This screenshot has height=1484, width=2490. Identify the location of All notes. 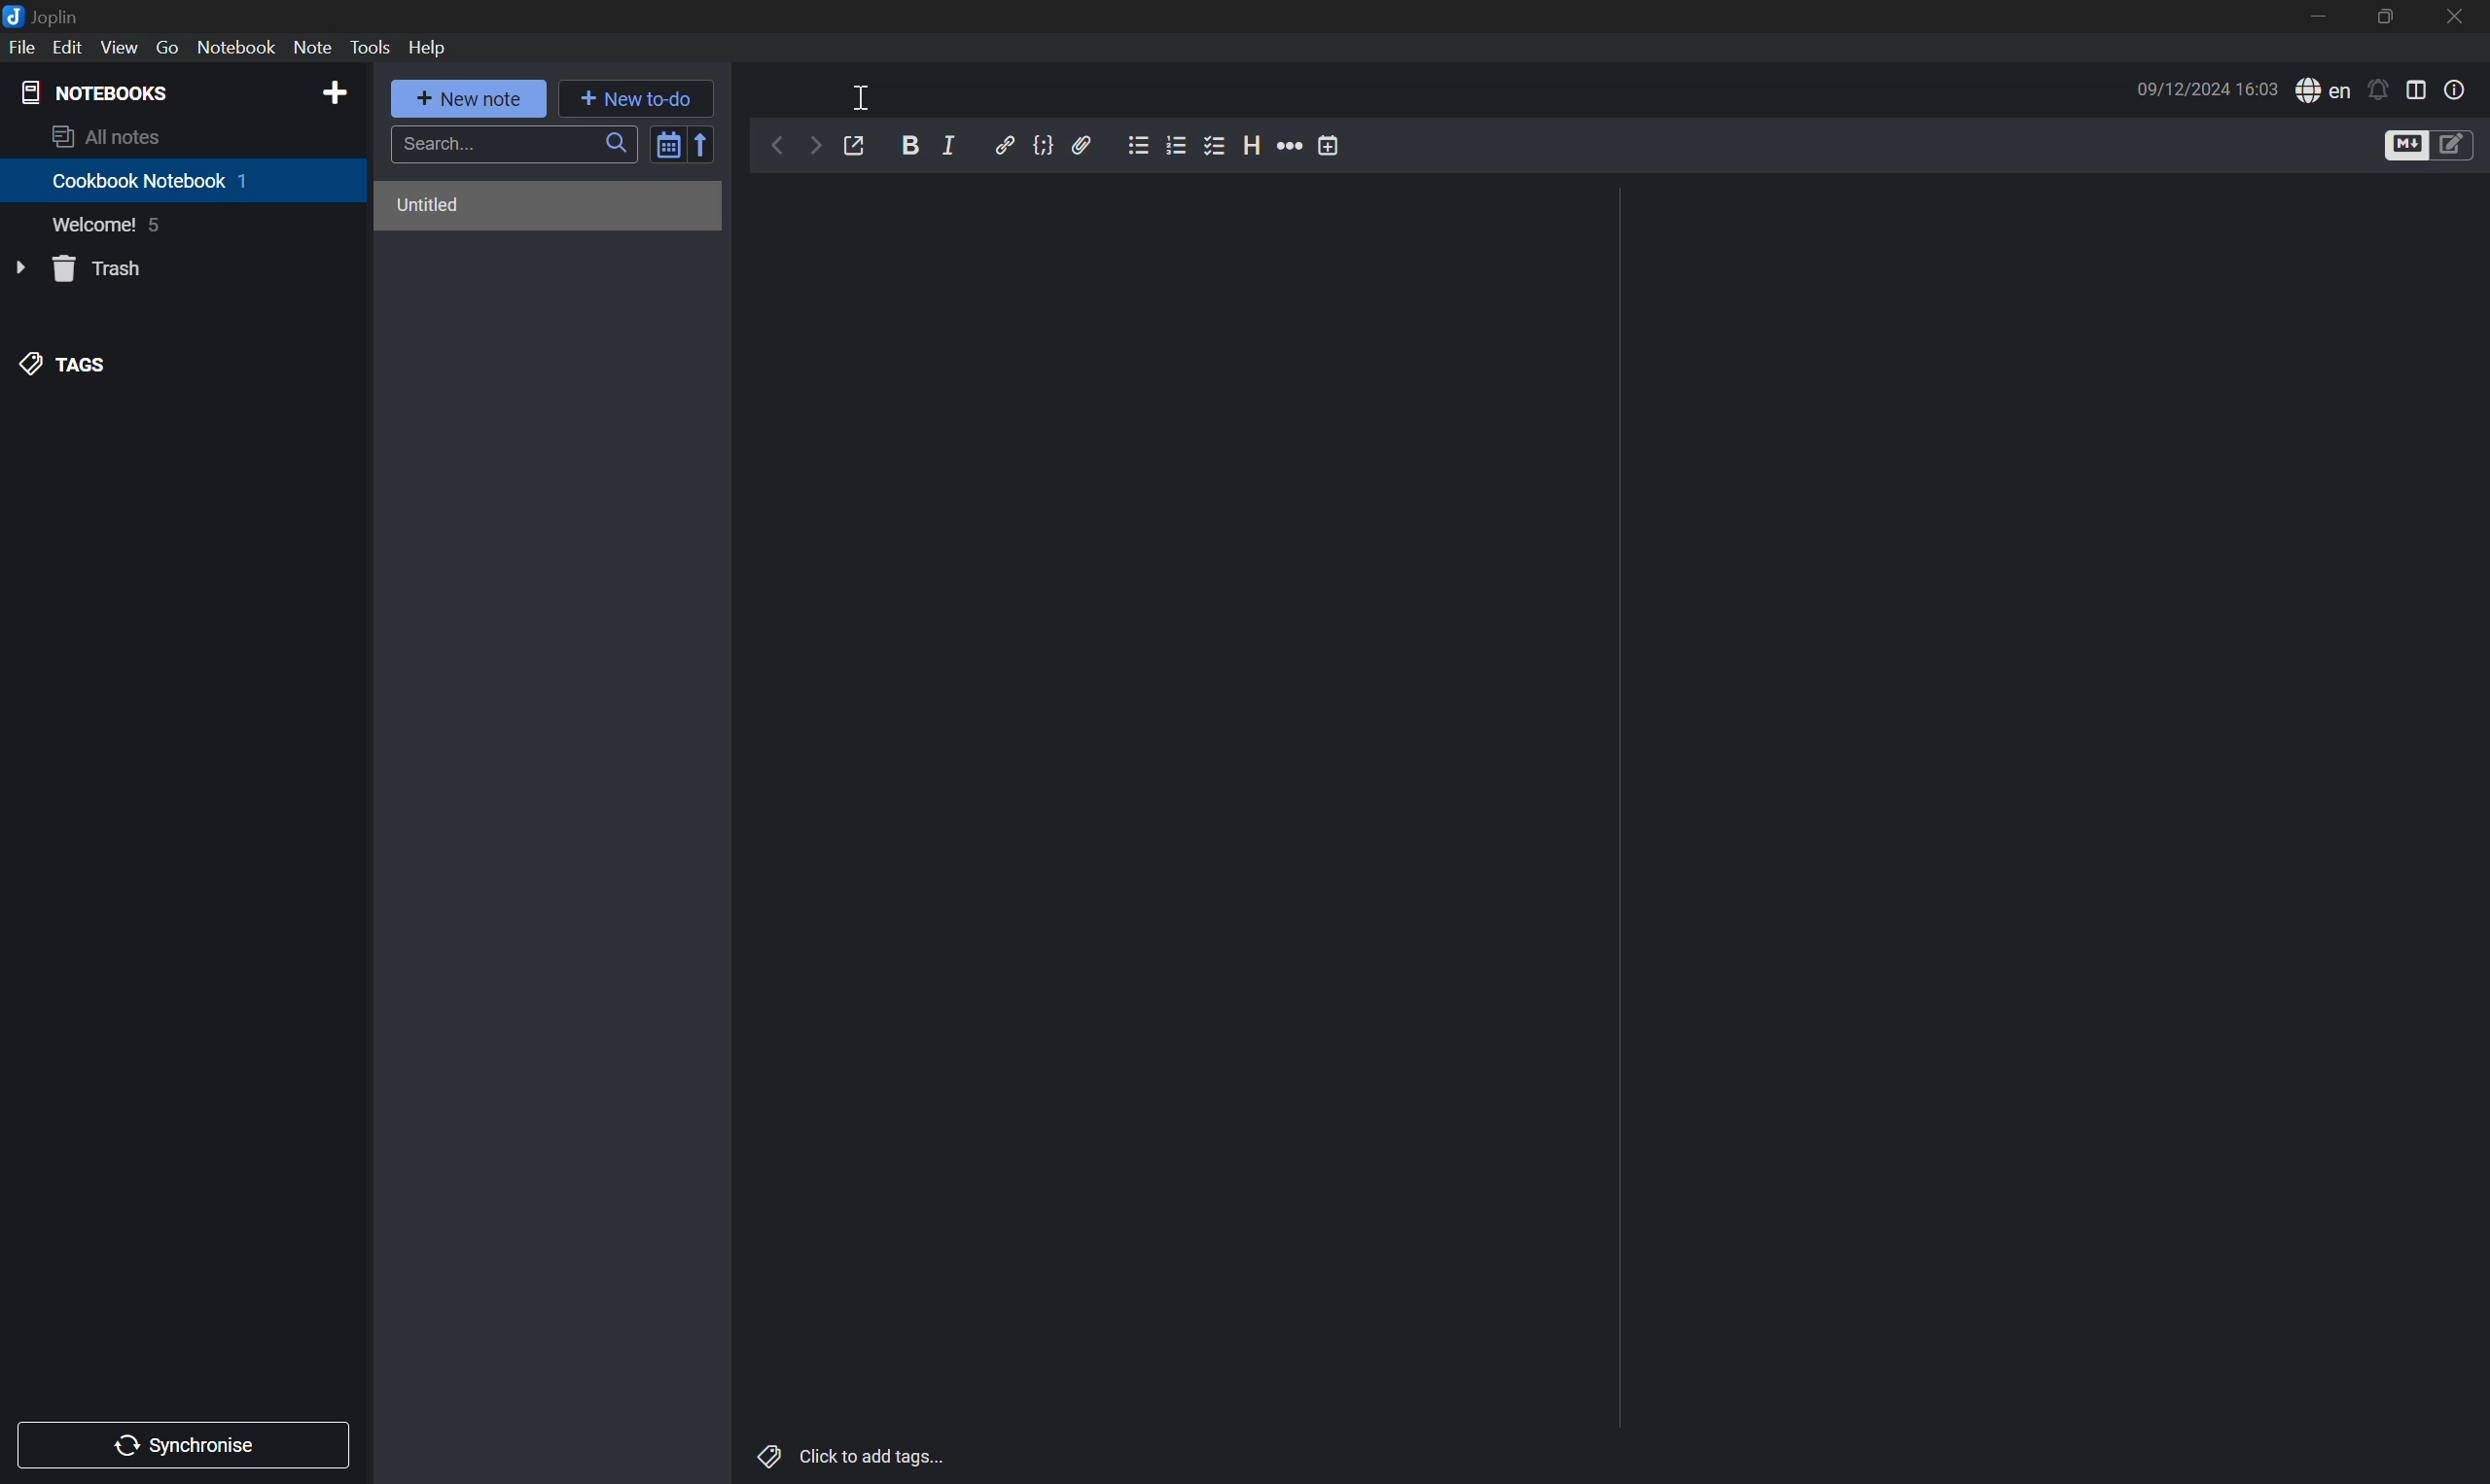
(106, 138).